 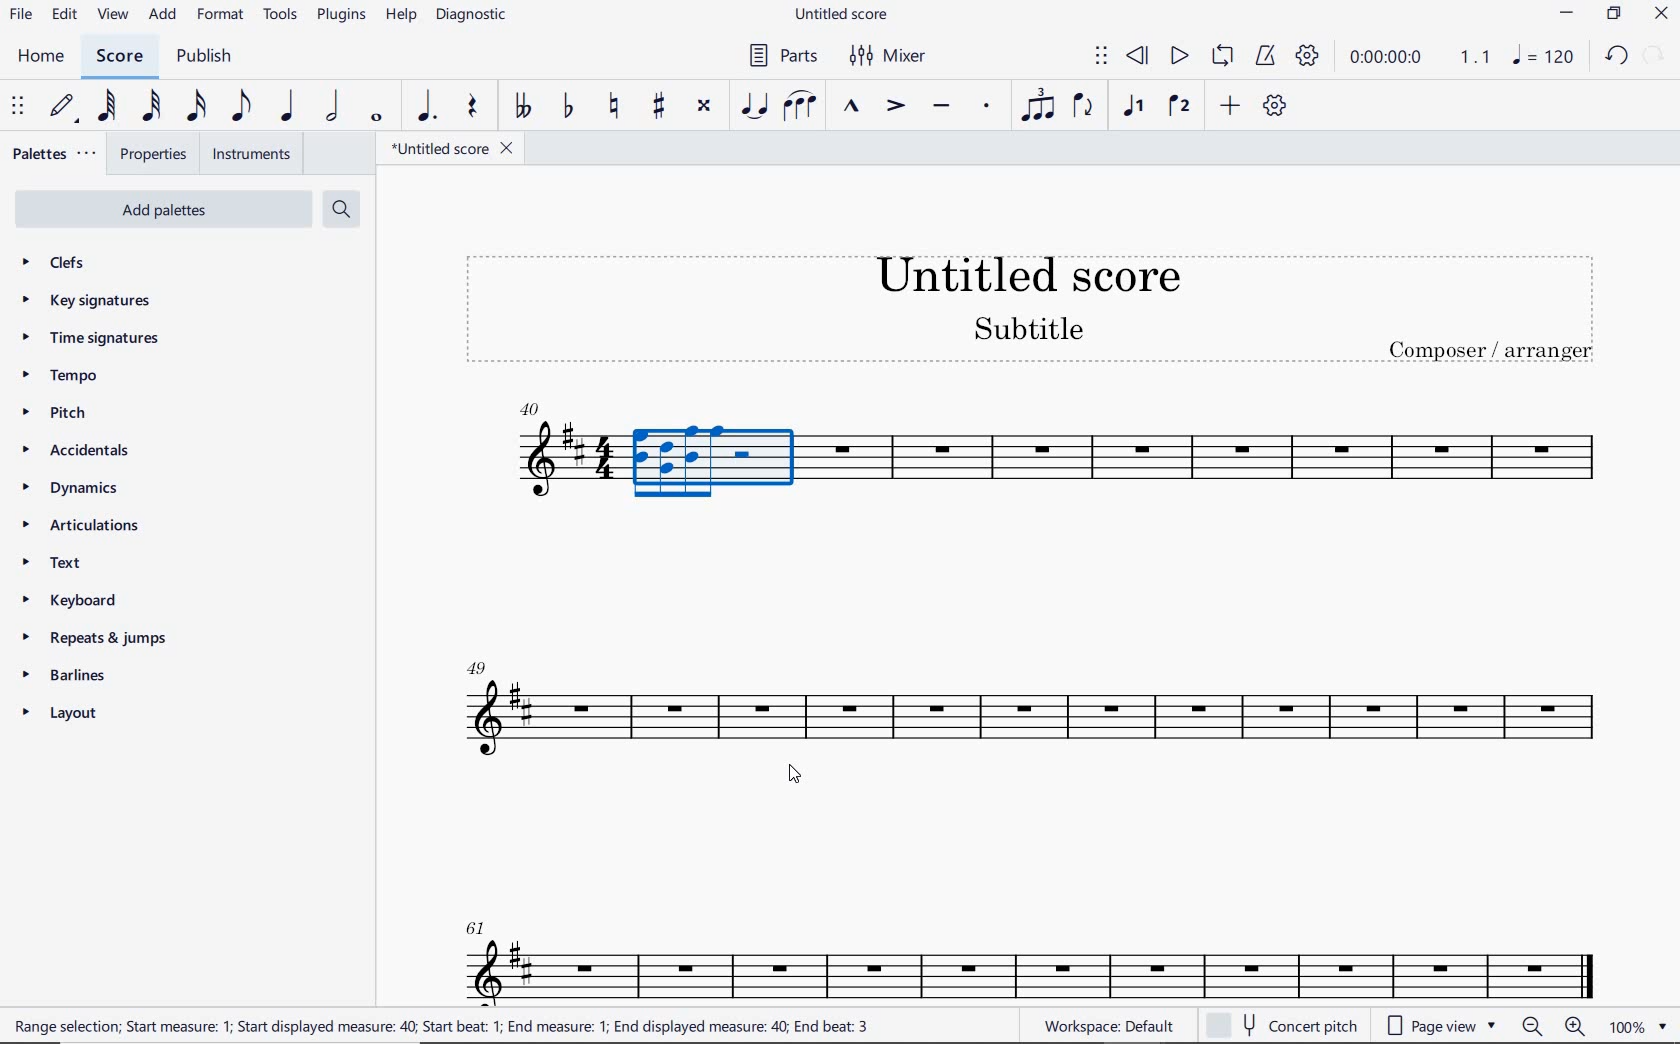 I want to click on RESTORE DOWN, so click(x=1614, y=16).